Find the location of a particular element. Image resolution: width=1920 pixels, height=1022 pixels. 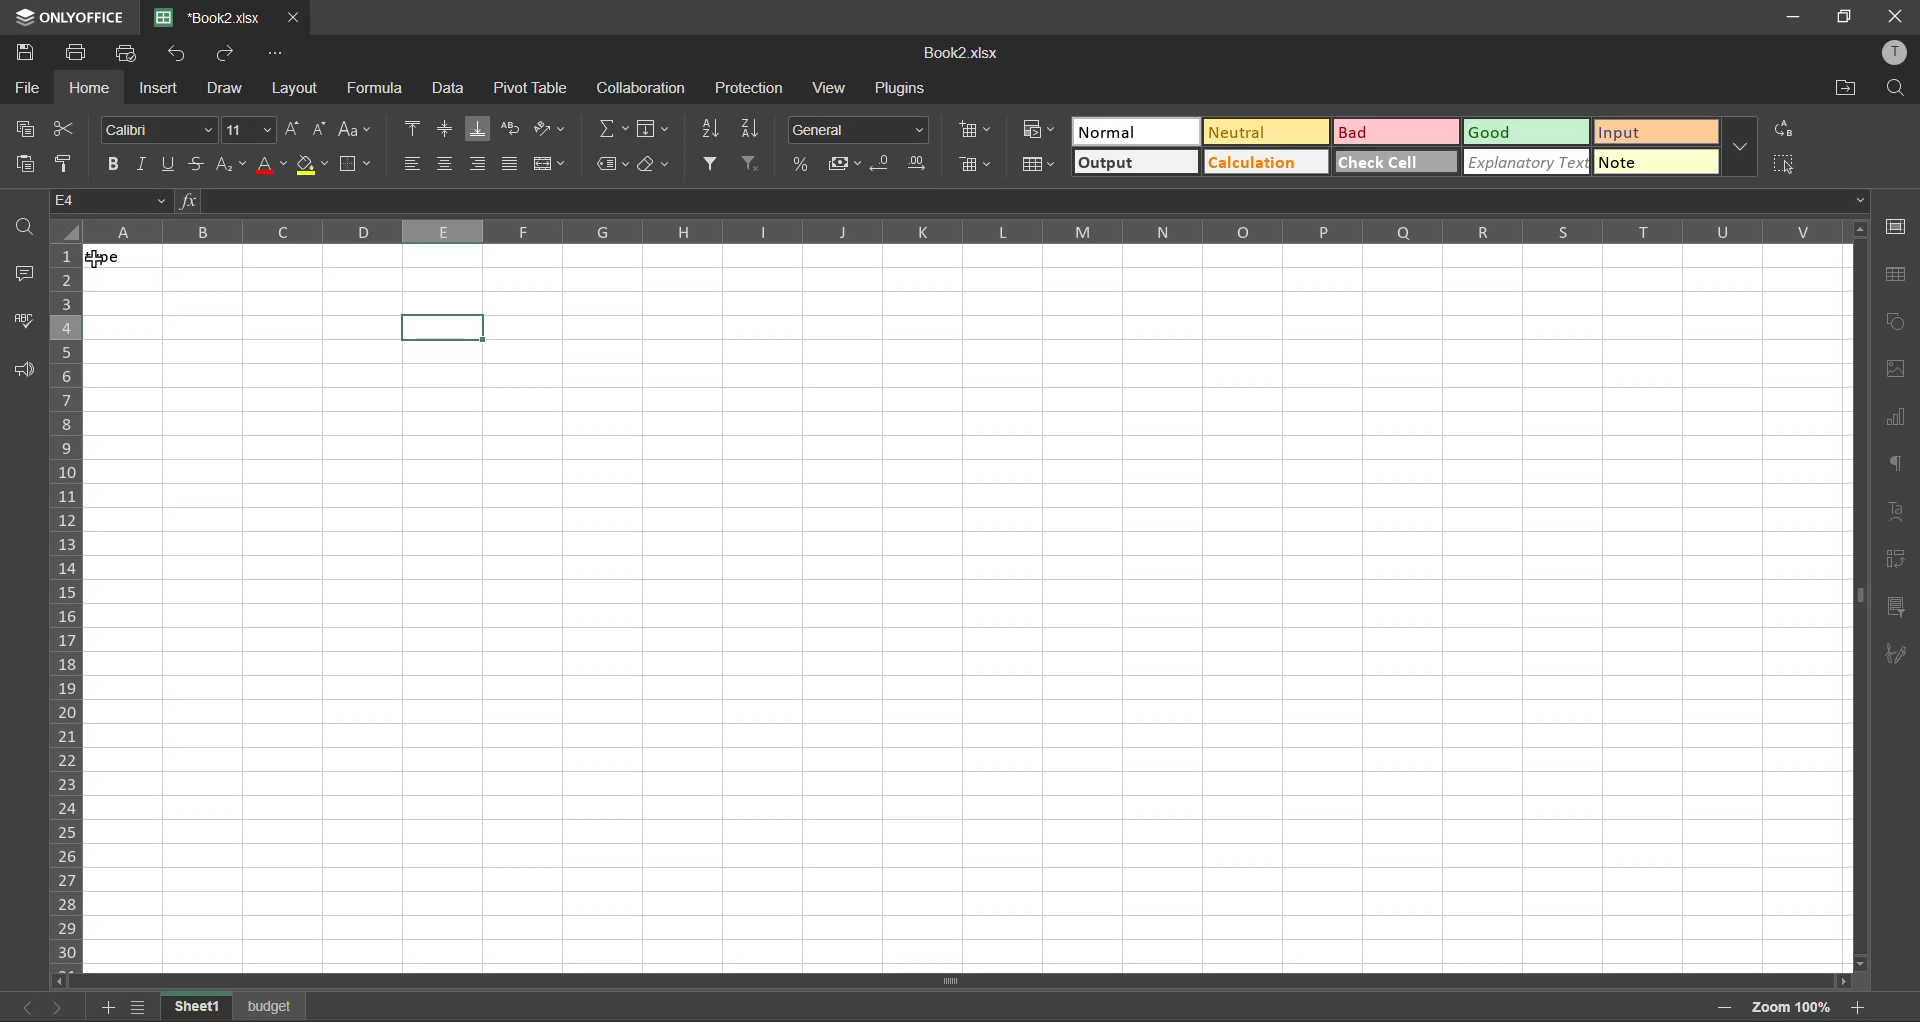

normal is located at coordinates (1133, 131).